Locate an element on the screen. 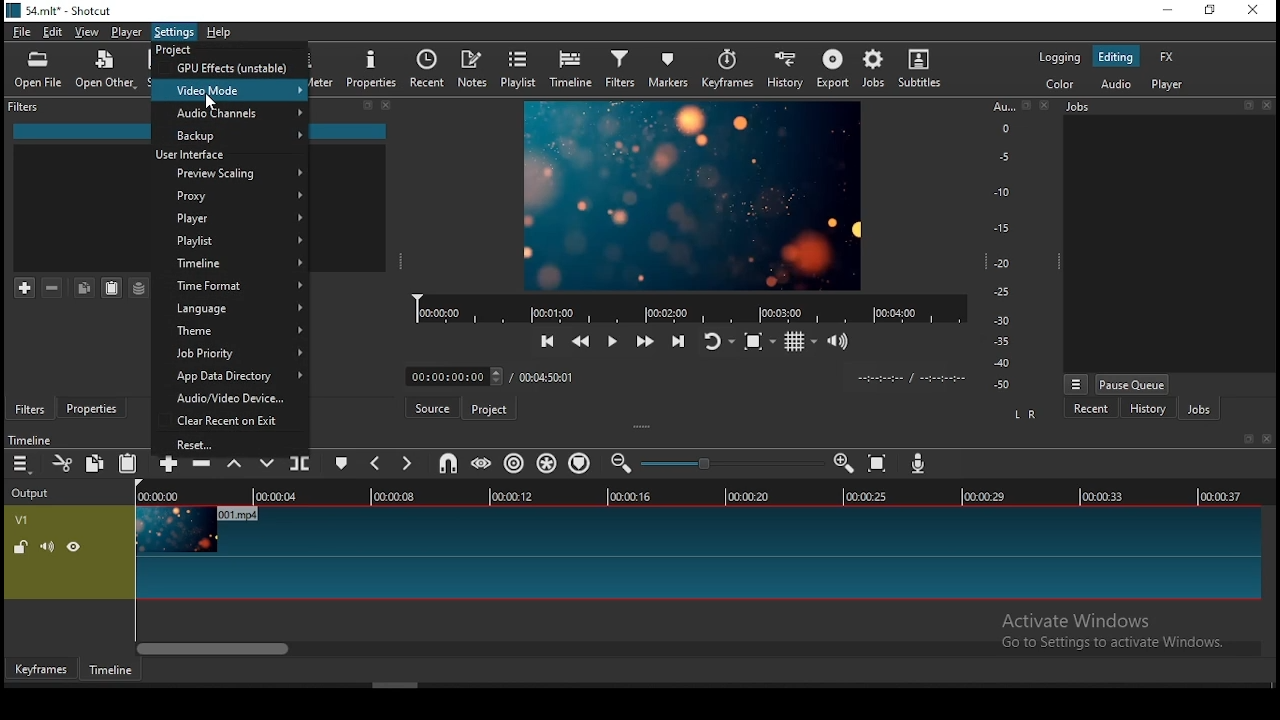 Image resolution: width=1280 pixels, height=720 pixels. volume is located at coordinates (47, 546).